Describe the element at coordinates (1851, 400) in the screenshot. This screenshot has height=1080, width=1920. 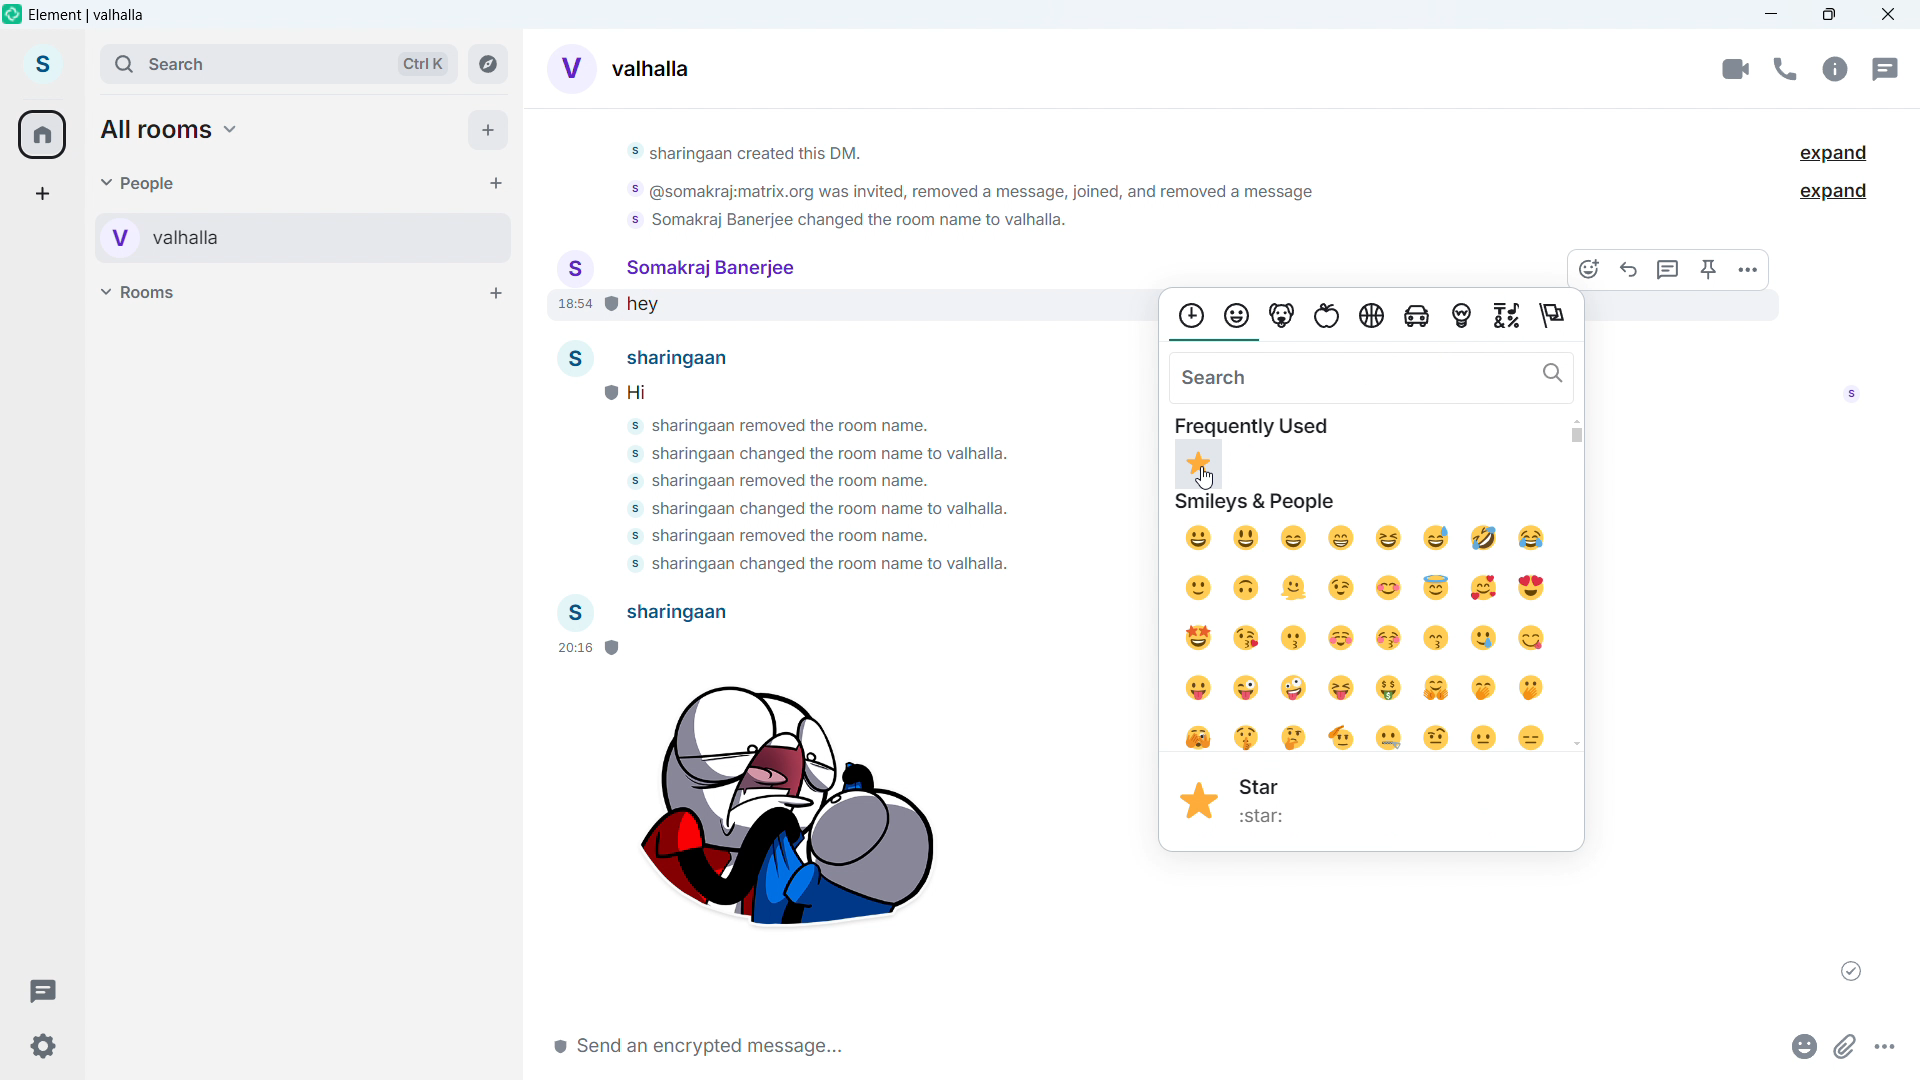
I see `read by somakraj` at that location.